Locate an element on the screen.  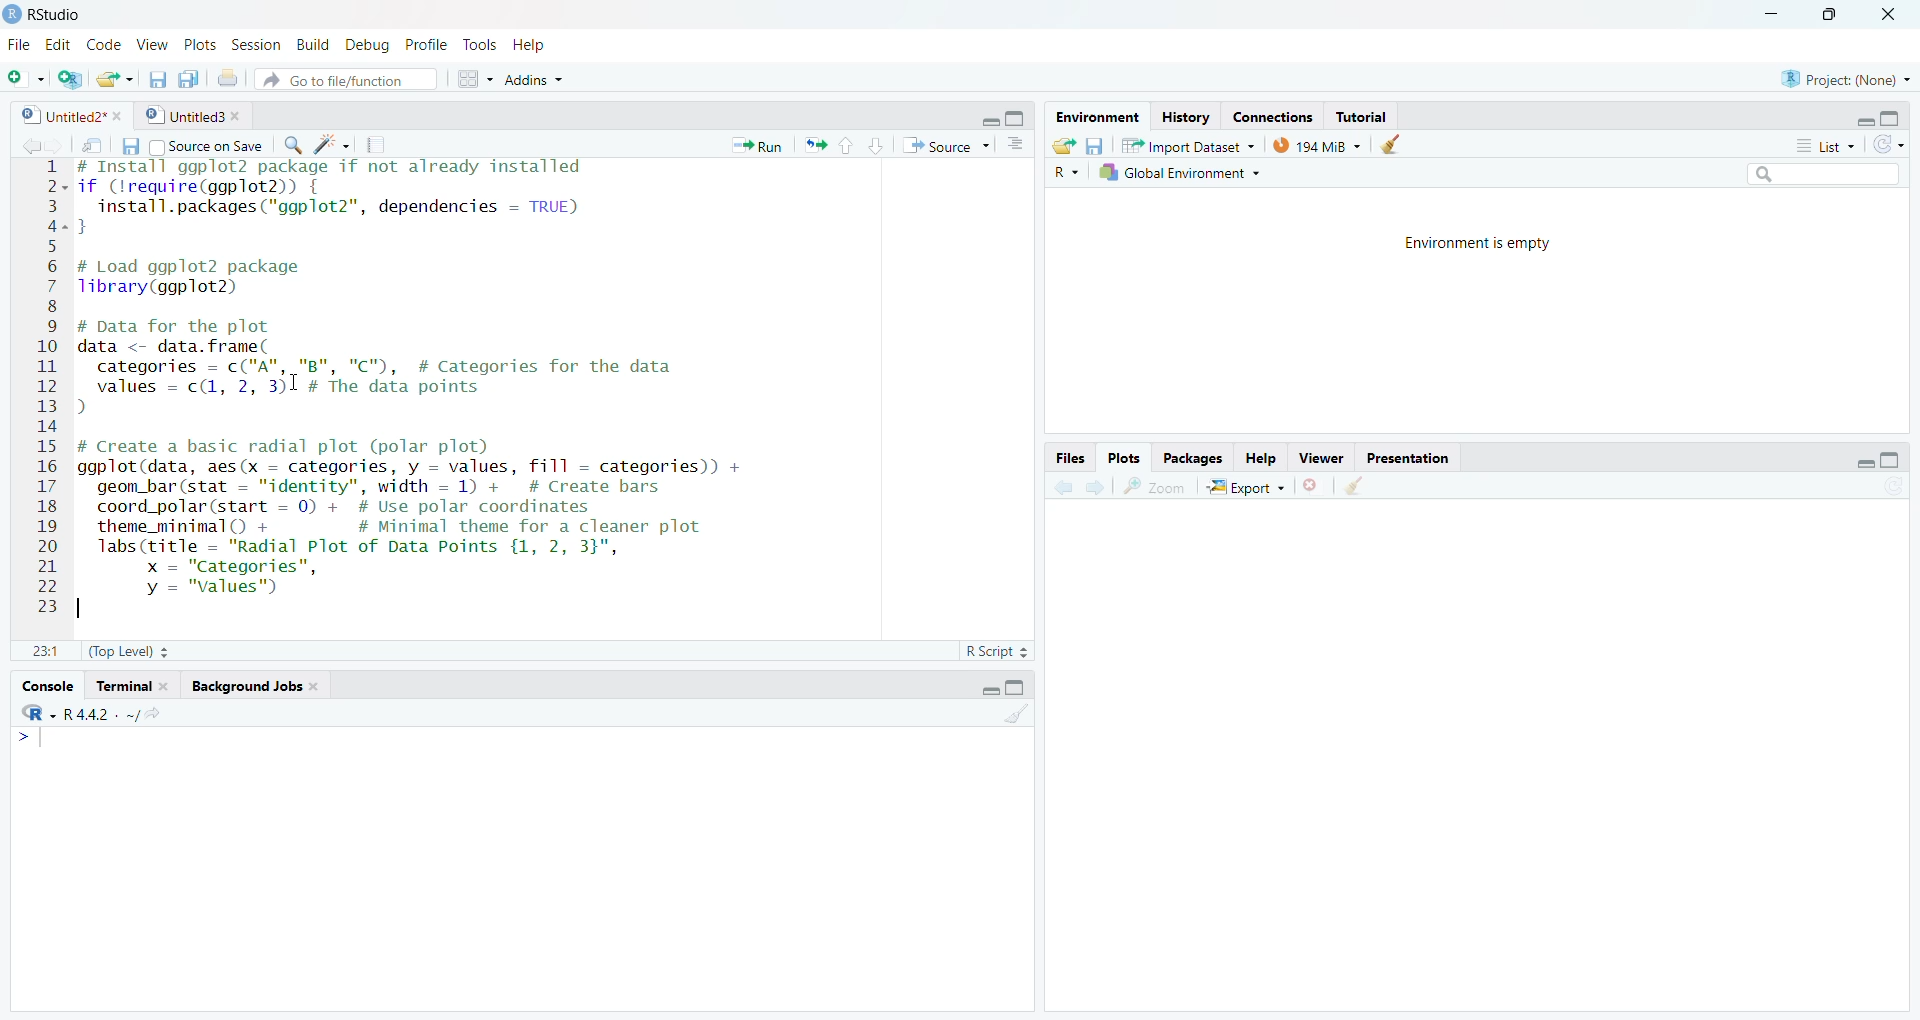
Minimize is located at coordinates (1864, 465).